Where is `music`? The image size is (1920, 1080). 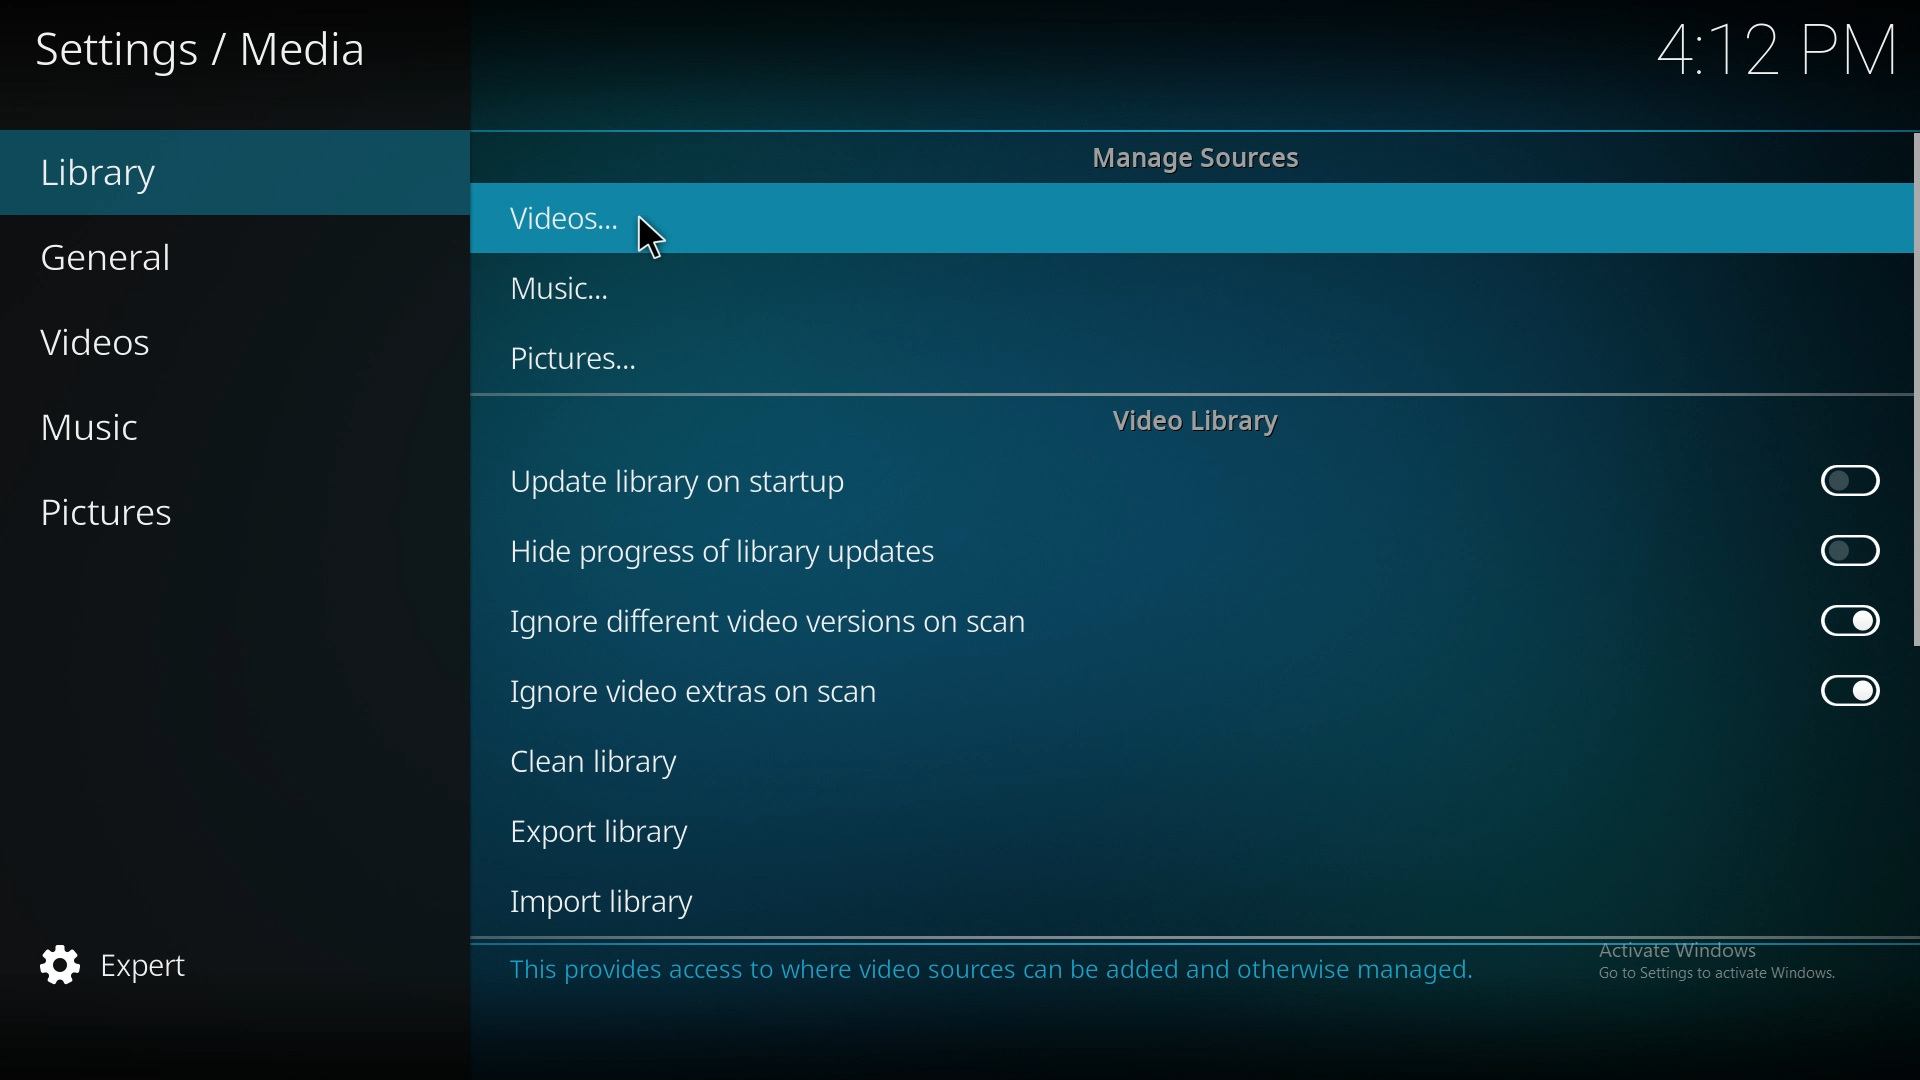 music is located at coordinates (669, 292).